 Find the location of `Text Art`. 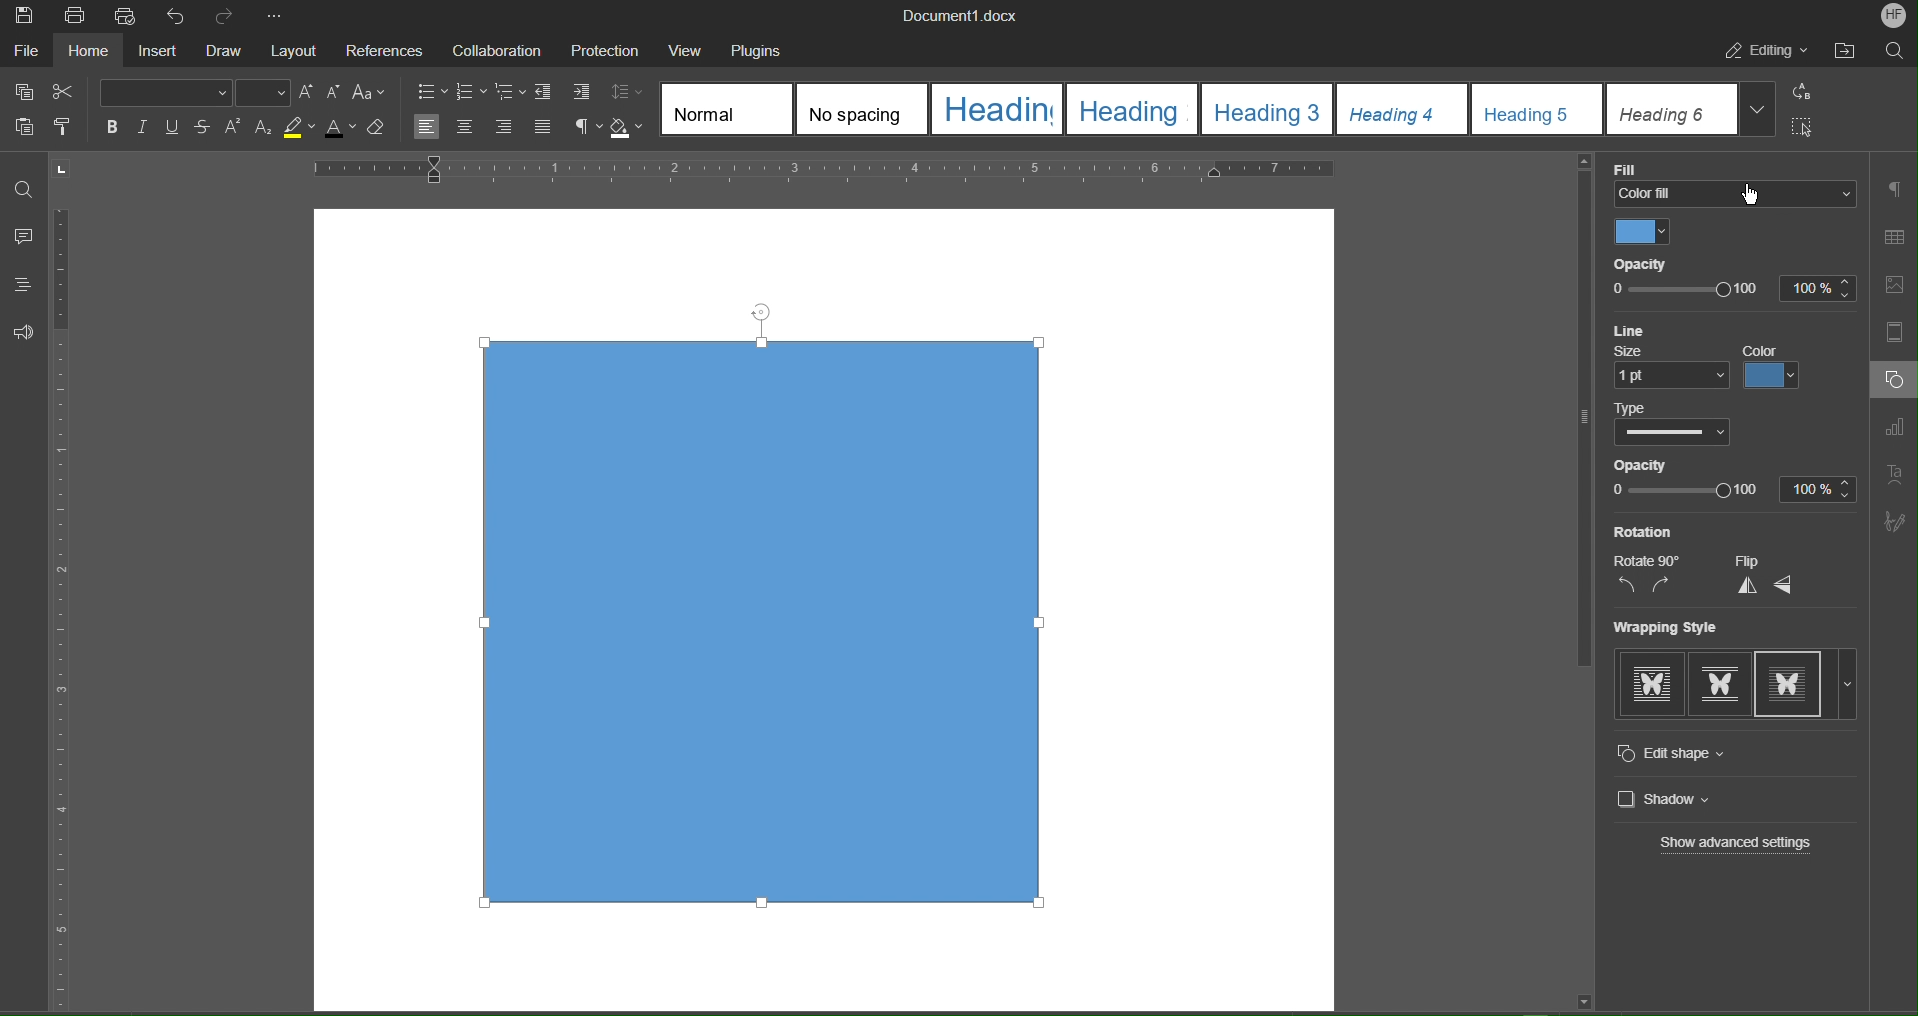

Text Art is located at coordinates (1898, 471).